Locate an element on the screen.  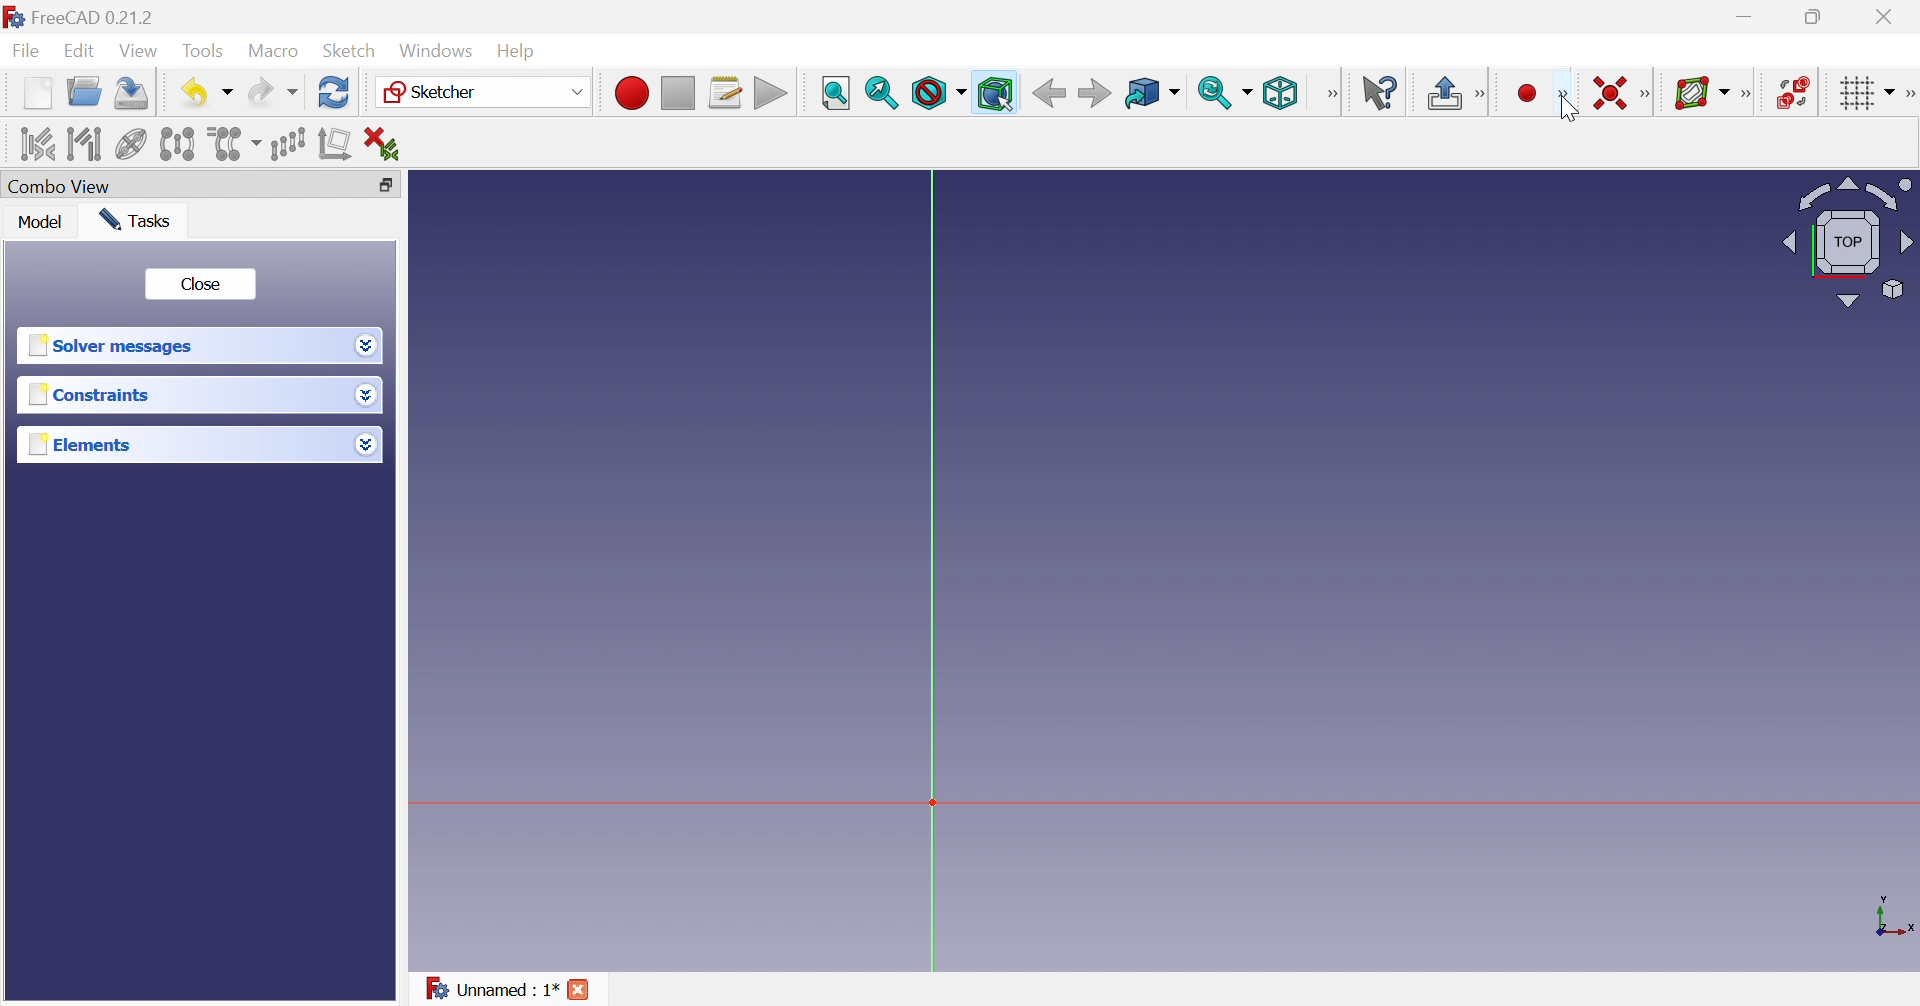
Macros... is located at coordinates (726, 94).